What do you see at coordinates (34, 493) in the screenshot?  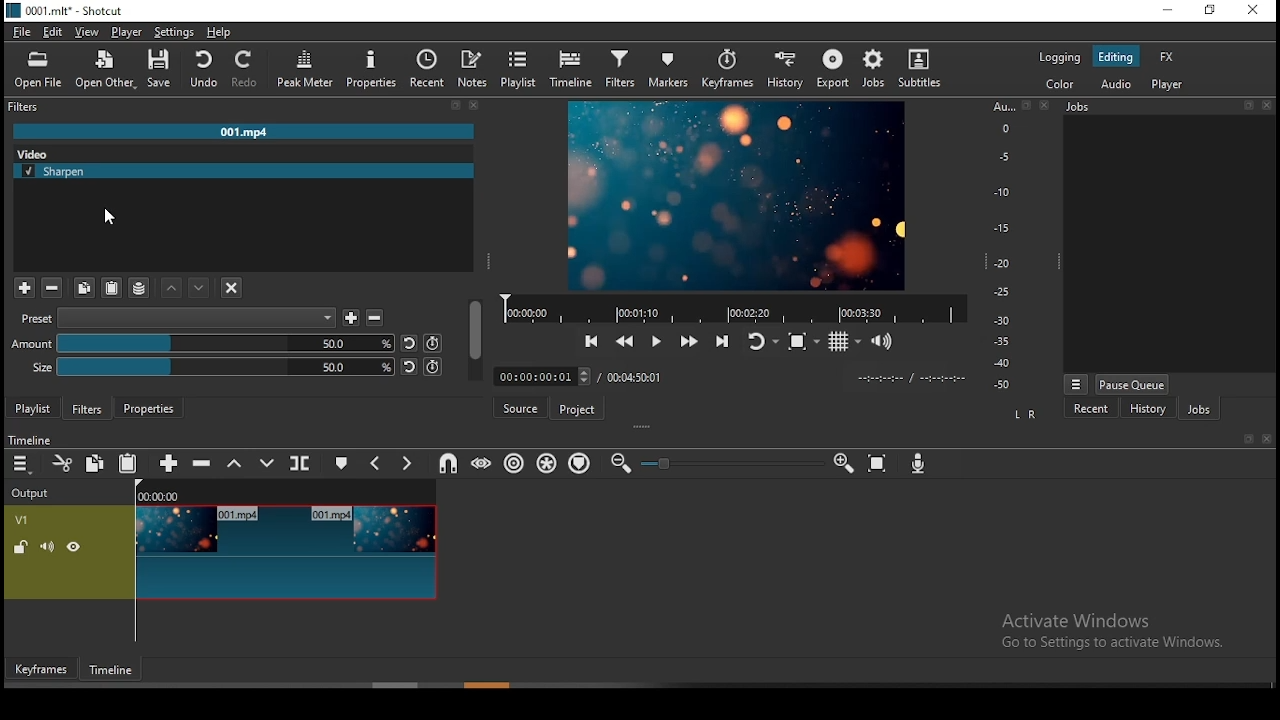 I see `Output` at bounding box center [34, 493].